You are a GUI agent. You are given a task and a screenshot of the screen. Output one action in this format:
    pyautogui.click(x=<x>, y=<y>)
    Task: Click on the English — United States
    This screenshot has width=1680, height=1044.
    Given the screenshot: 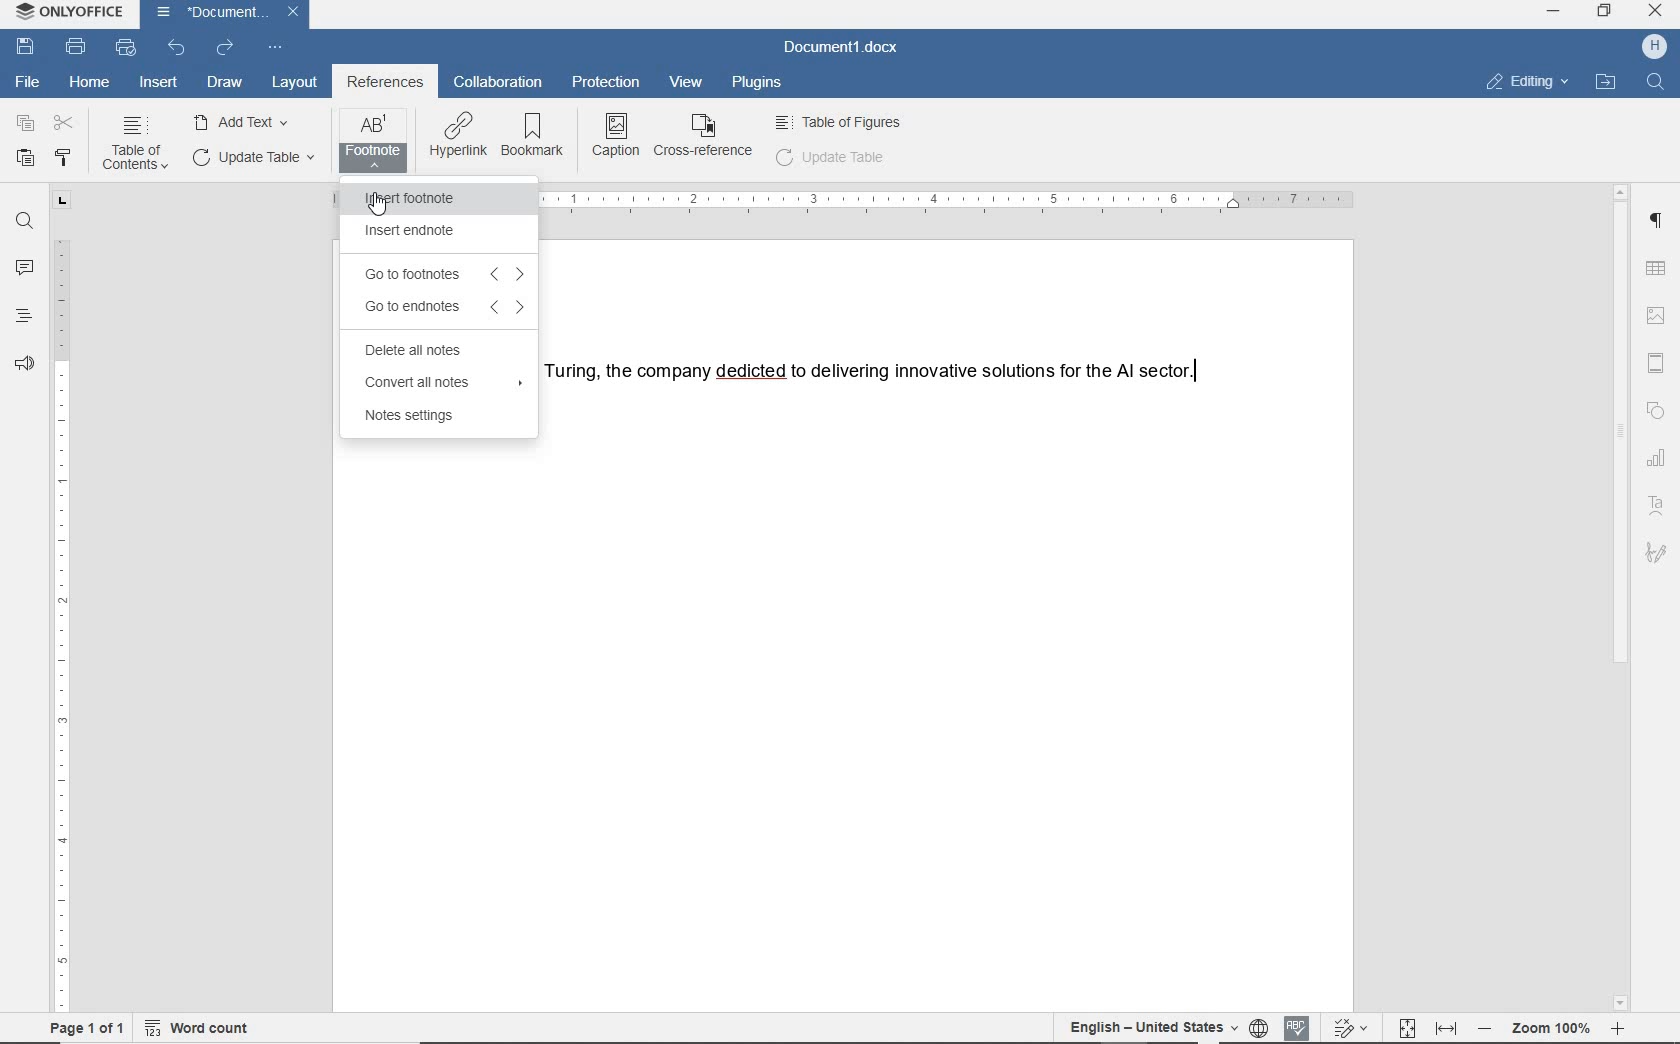 What is the action you would take?
    pyautogui.click(x=1145, y=1028)
    